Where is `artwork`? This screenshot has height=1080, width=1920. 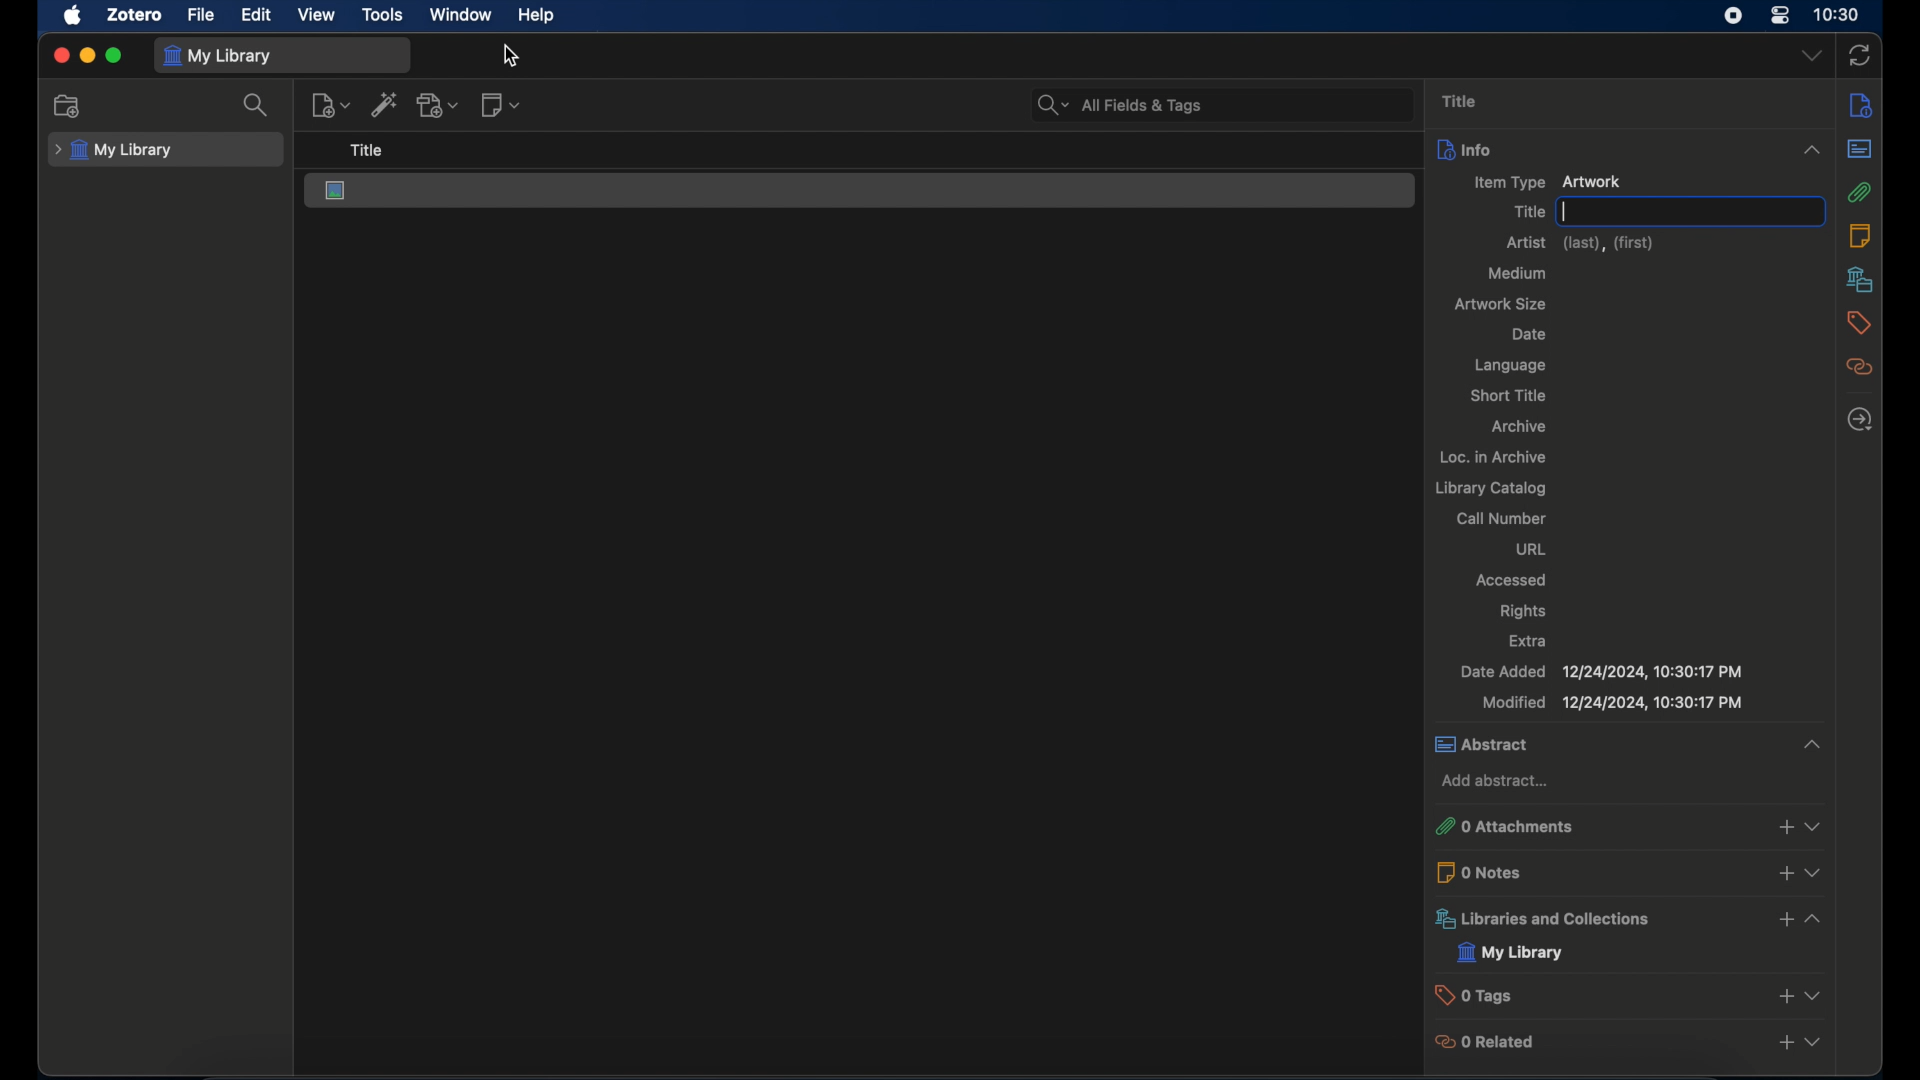
artwork is located at coordinates (336, 191).